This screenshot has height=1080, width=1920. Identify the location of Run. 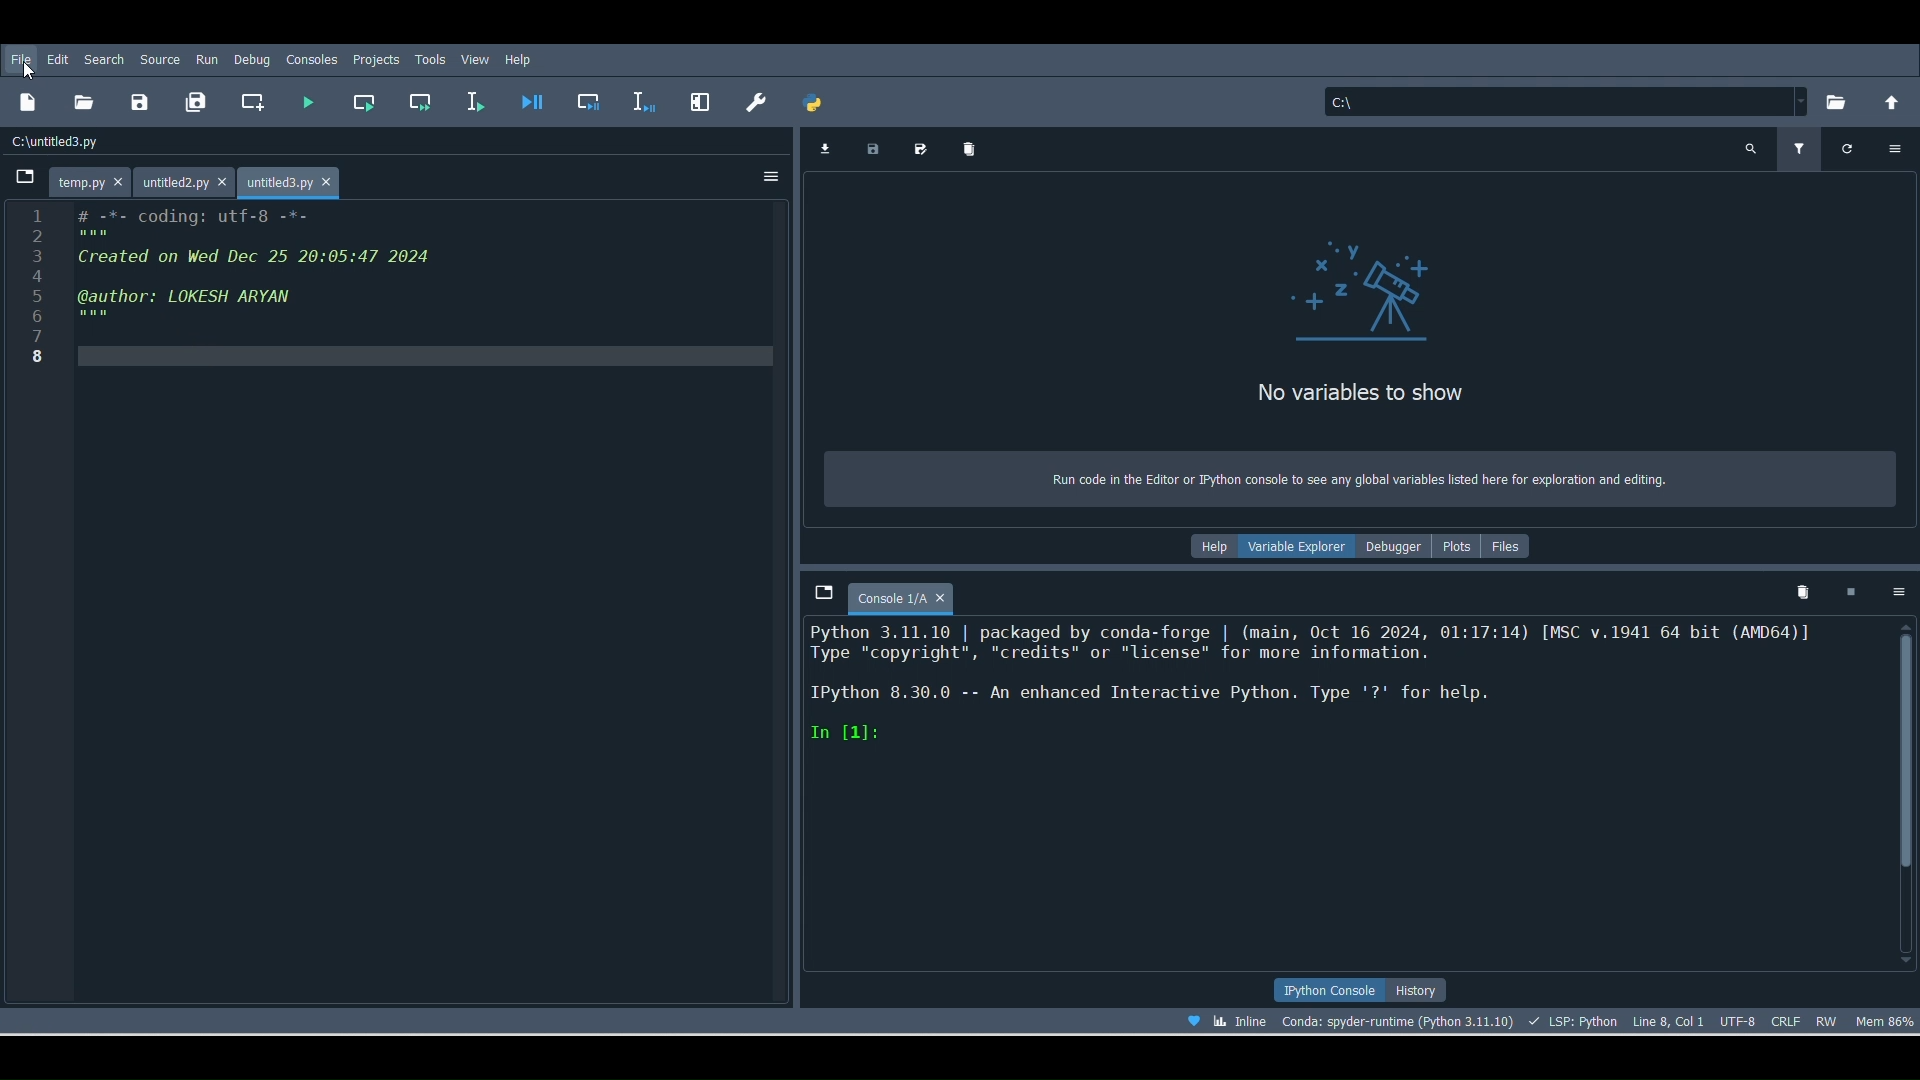
(204, 59).